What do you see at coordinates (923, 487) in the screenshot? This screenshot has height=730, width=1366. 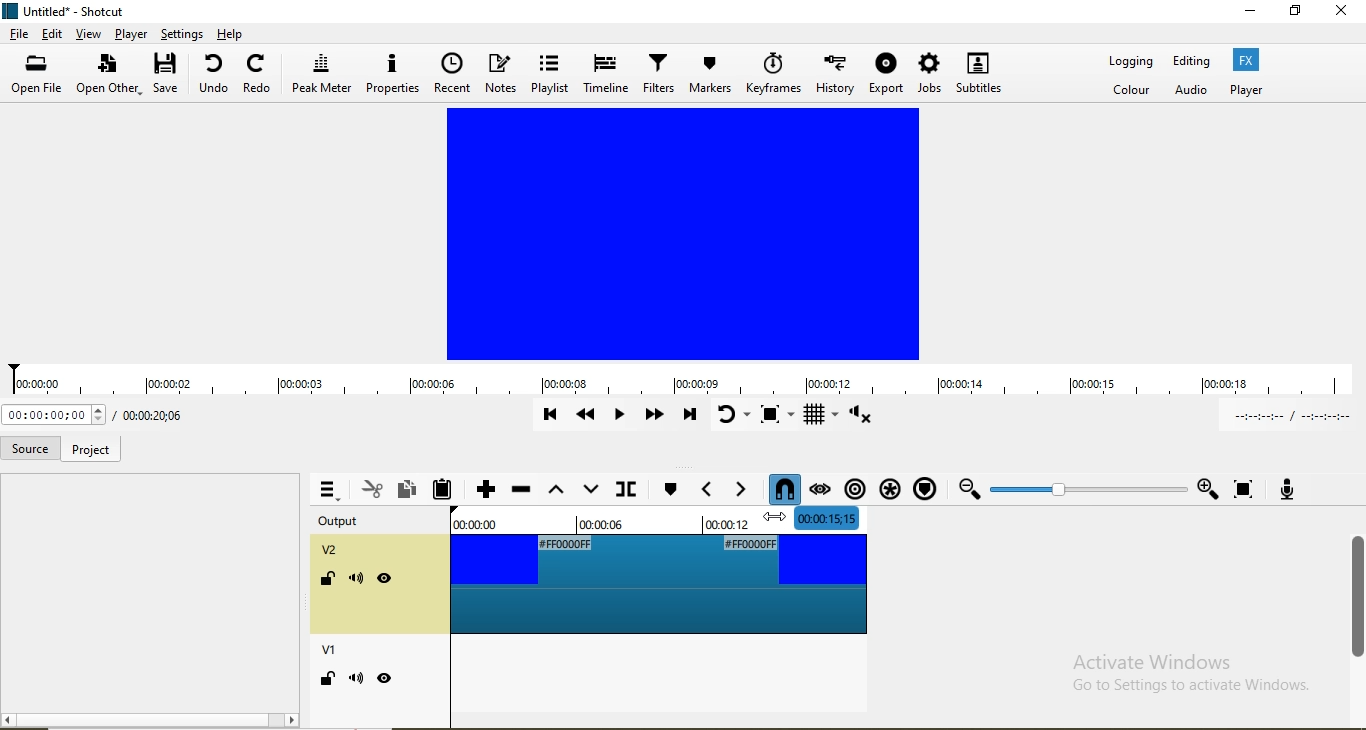 I see `Ripple markers` at bounding box center [923, 487].